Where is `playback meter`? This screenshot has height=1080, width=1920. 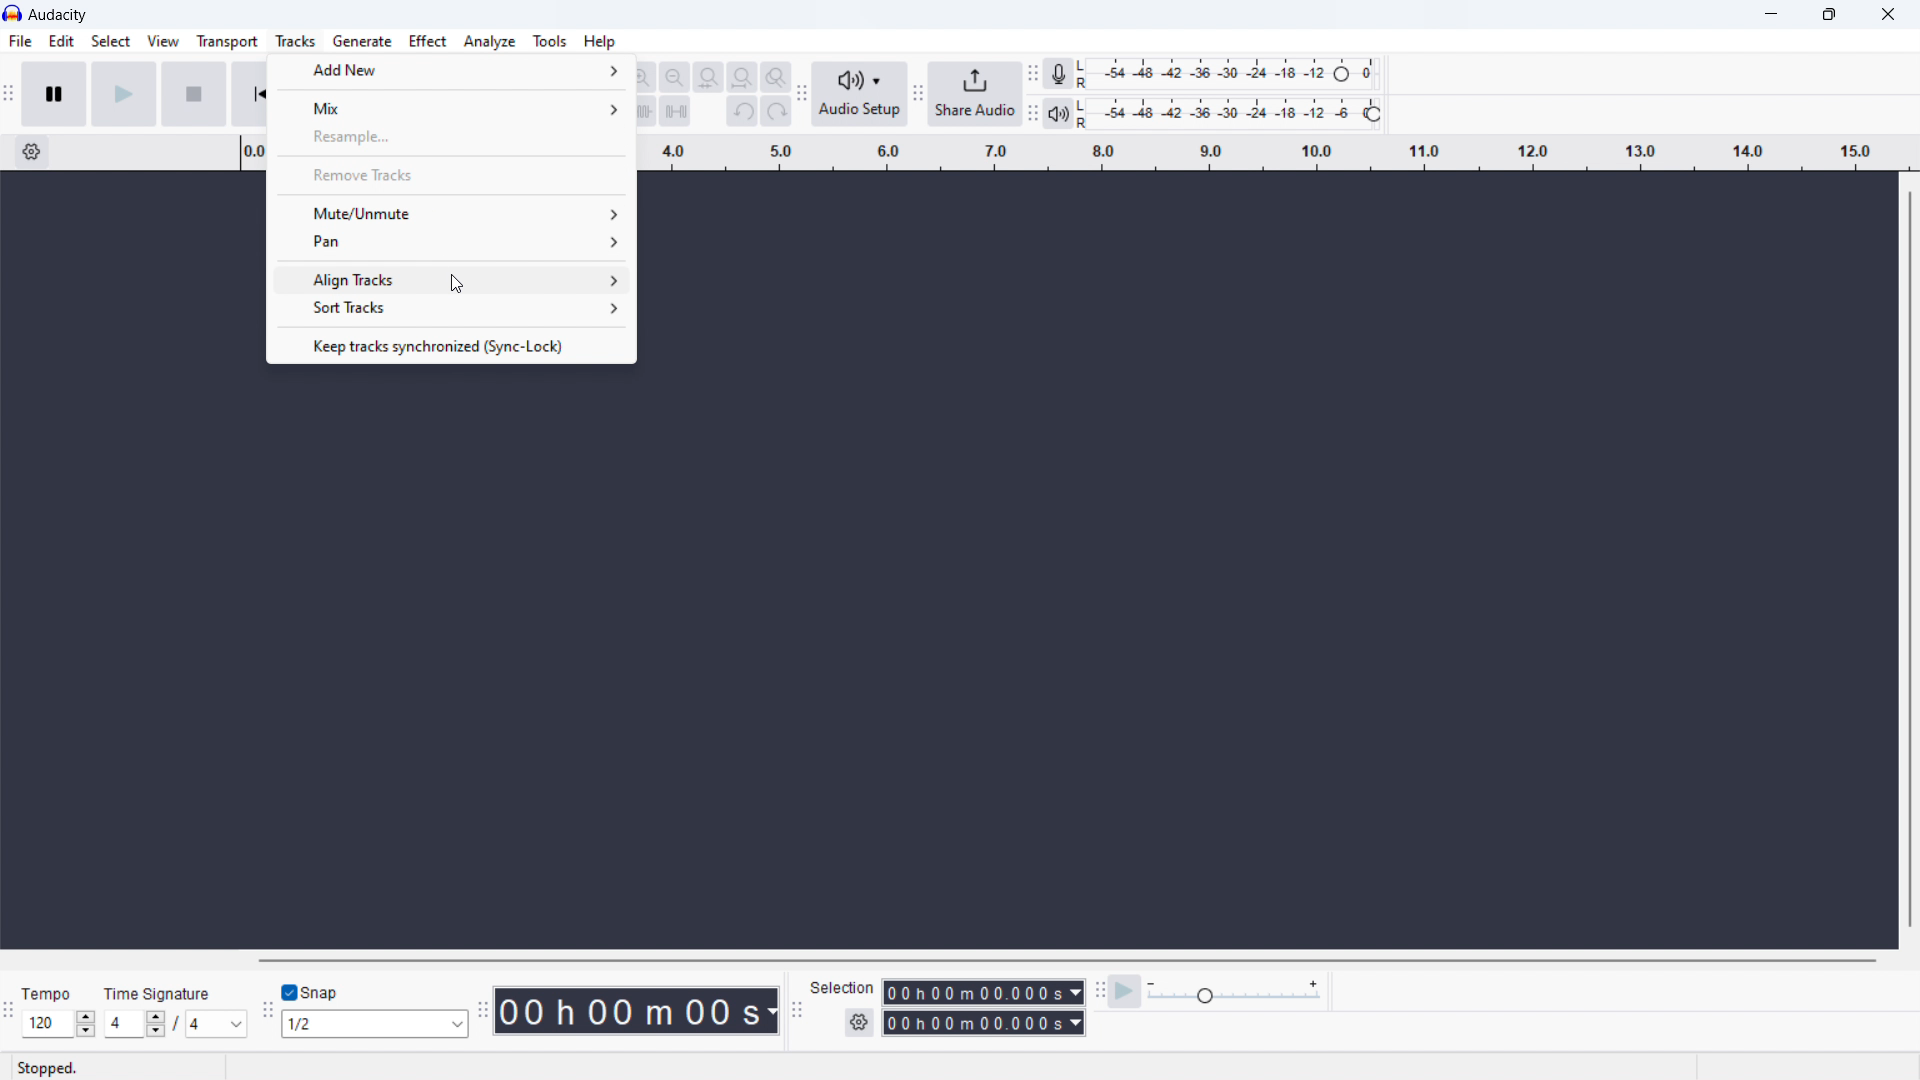 playback meter is located at coordinates (1058, 114).